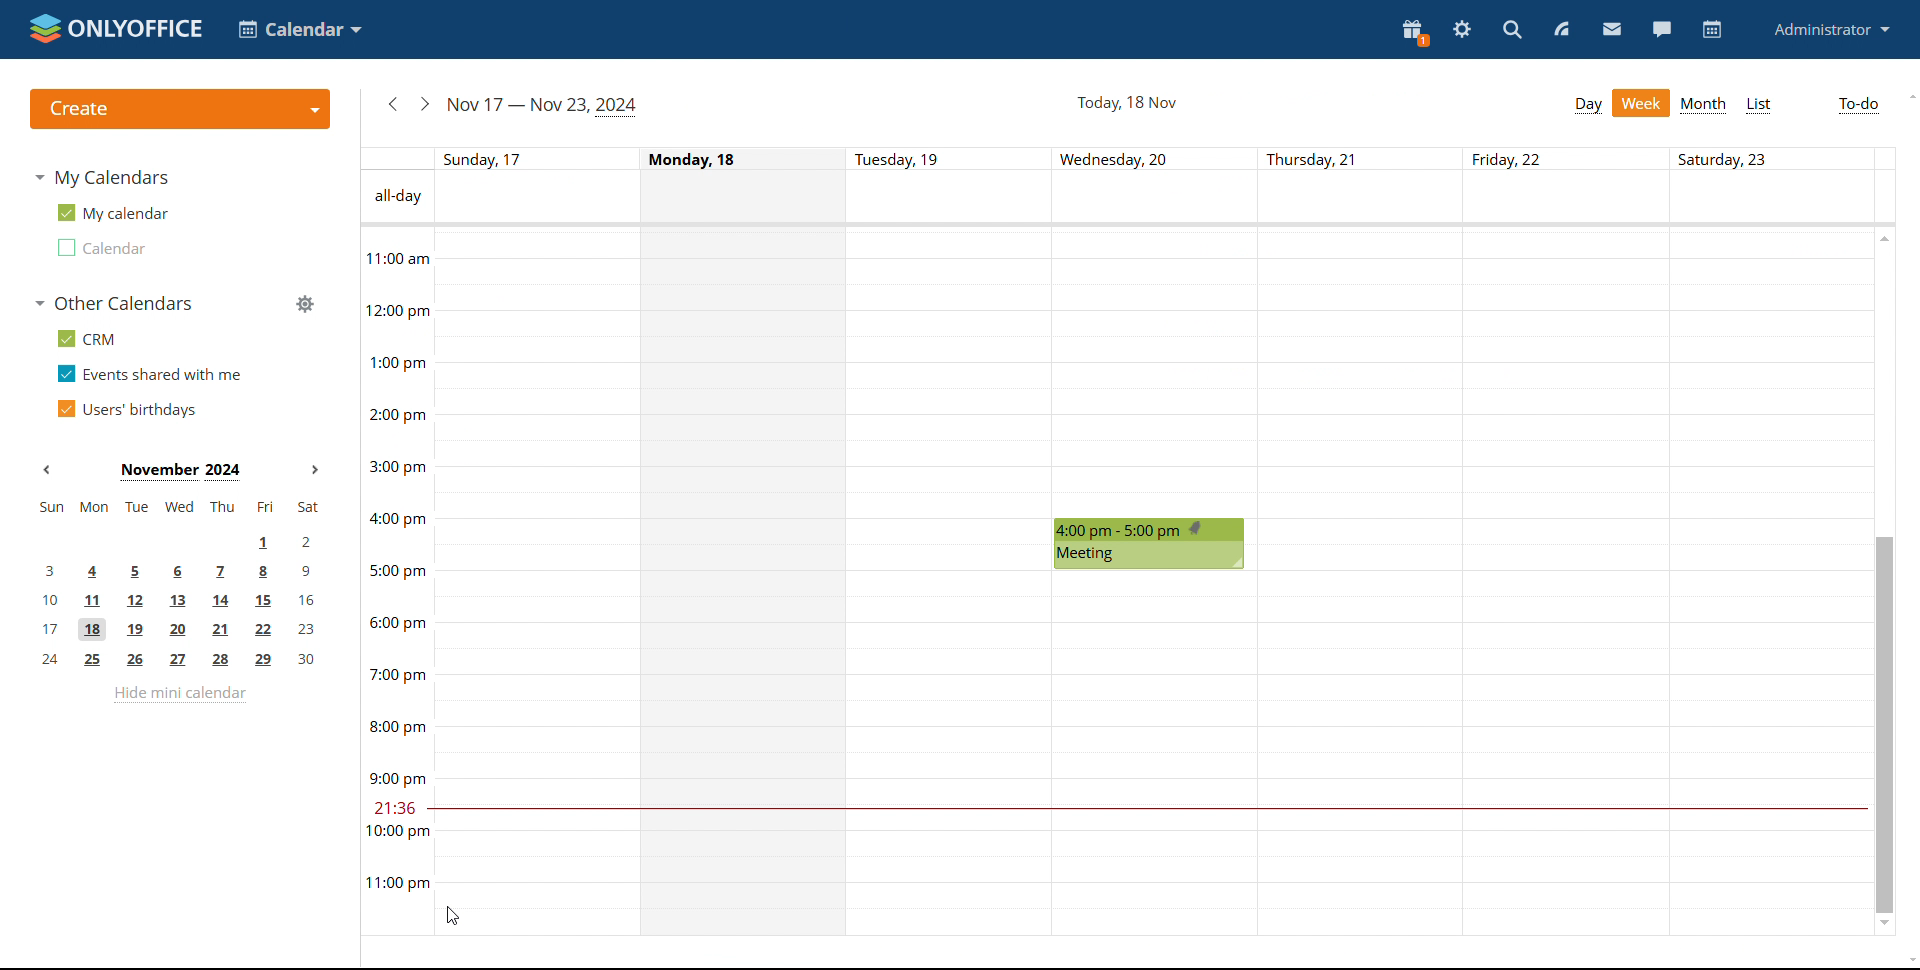  Describe the element at coordinates (1154, 755) in the screenshot. I see `wednesday` at that location.